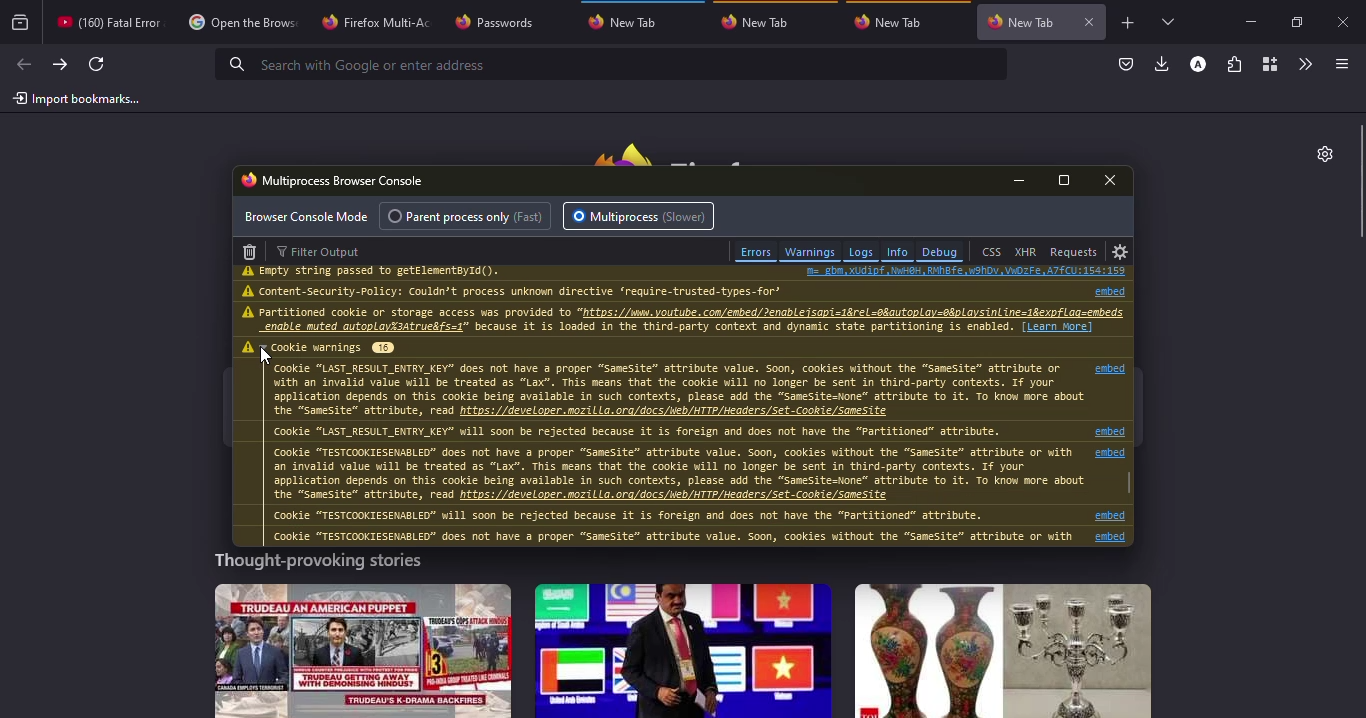 Image resolution: width=1366 pixels, height=718 pixels. Describe the element at coordinates (1110, 537) in the screenshot. I see `embed` at that location.